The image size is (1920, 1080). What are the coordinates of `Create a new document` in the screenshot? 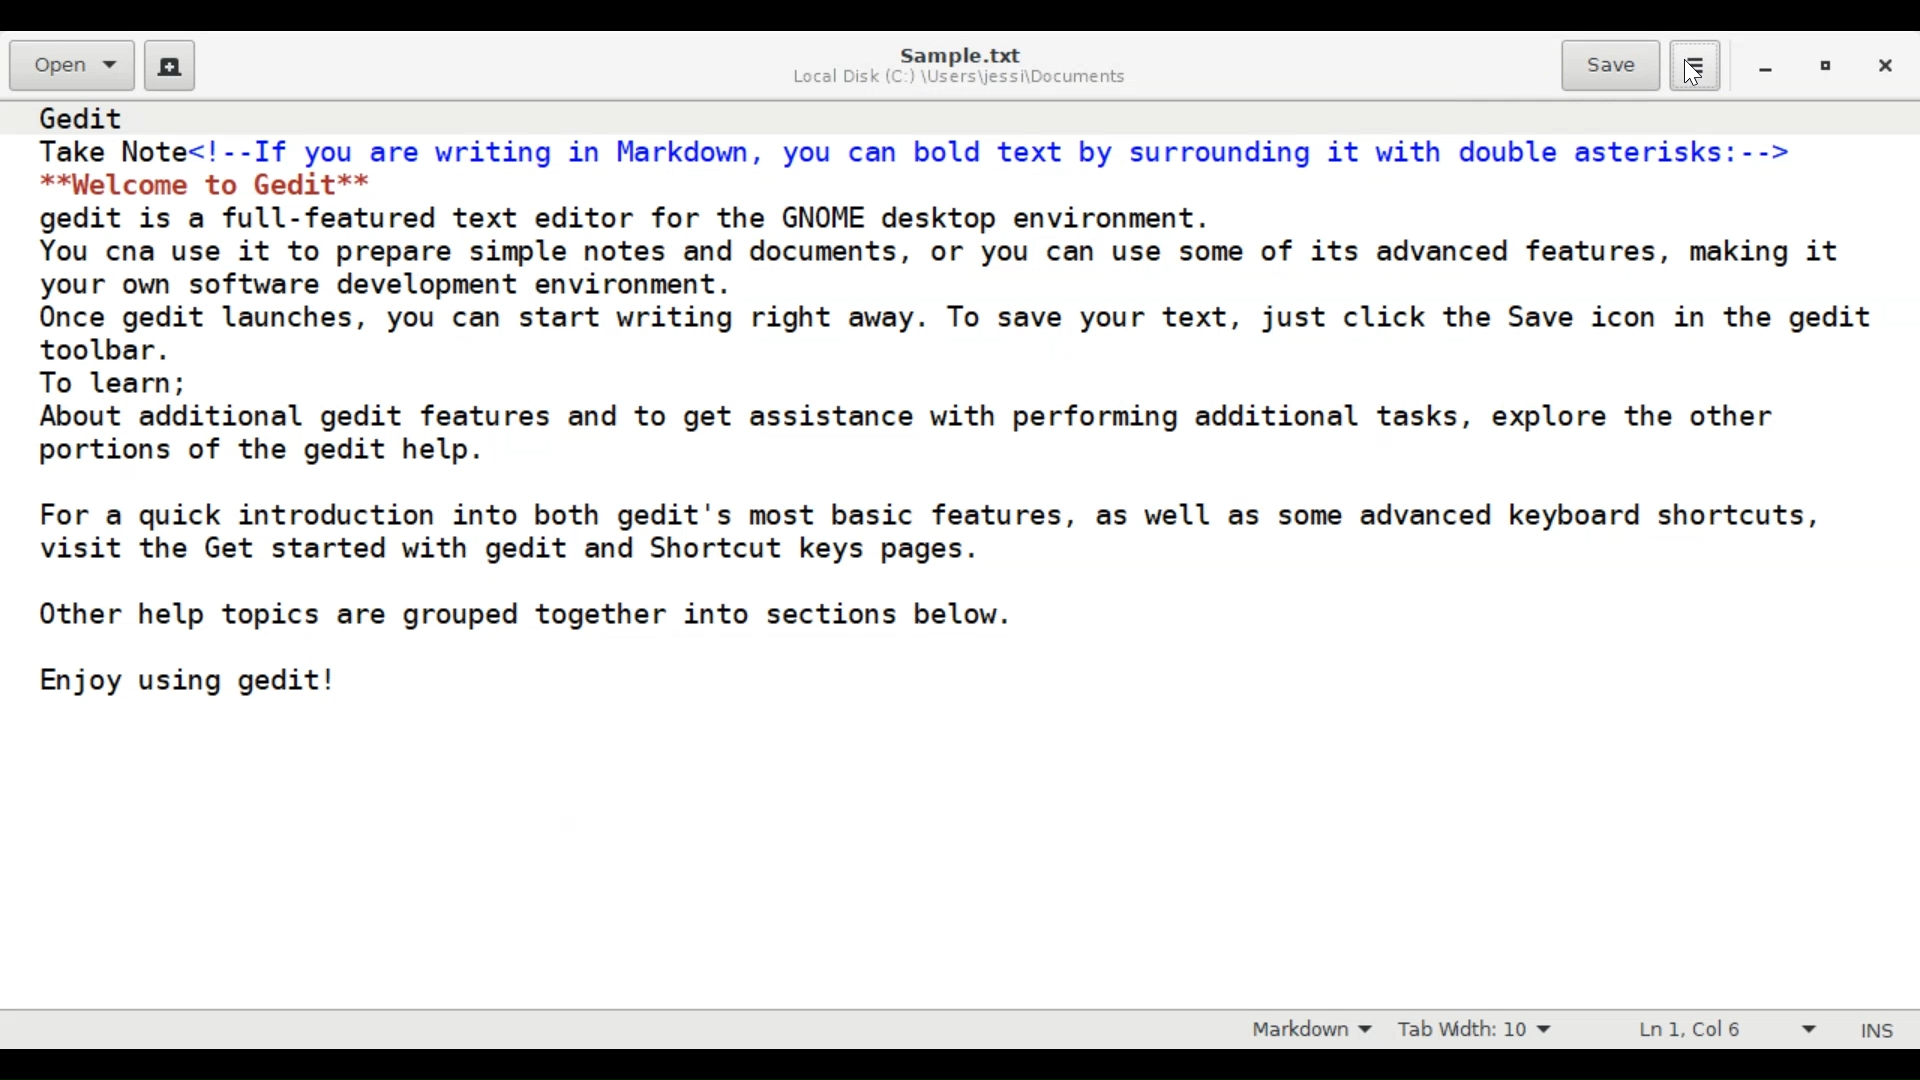 It's located at (172, 66).